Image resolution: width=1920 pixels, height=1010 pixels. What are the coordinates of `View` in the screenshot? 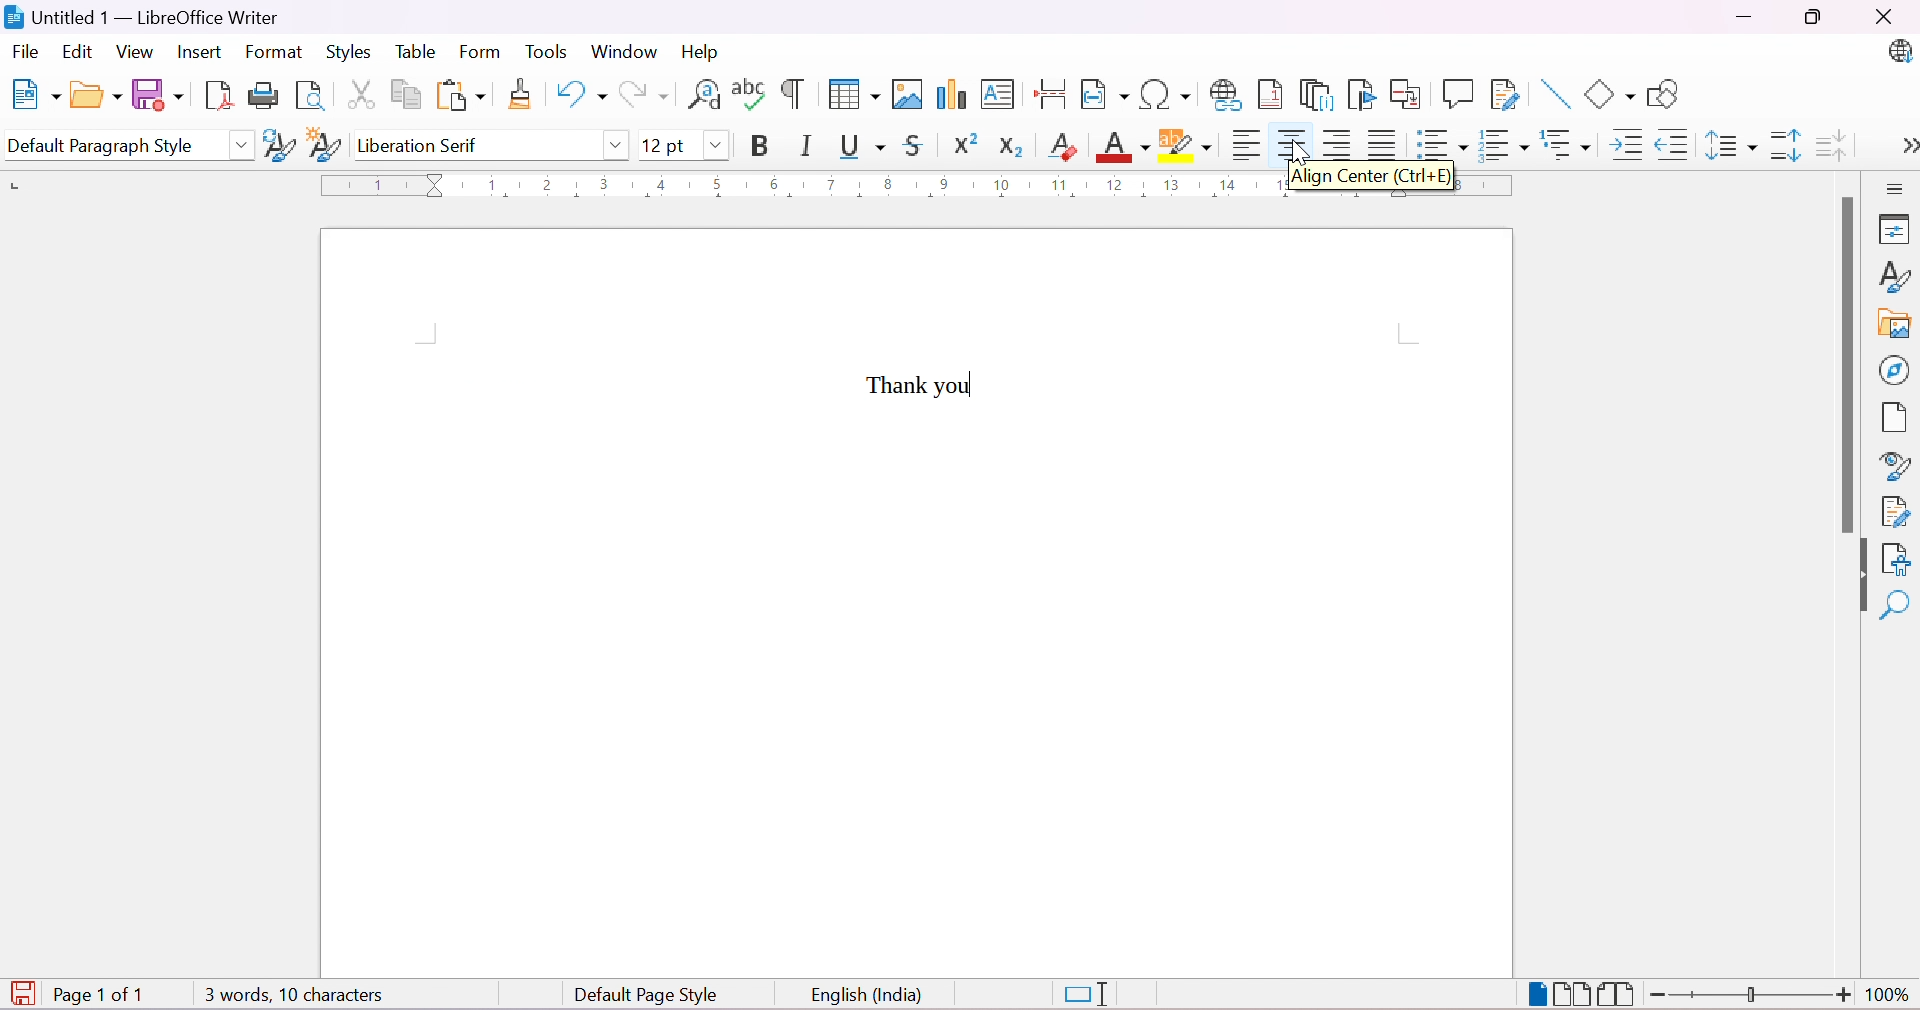 It's located at (136, 50).